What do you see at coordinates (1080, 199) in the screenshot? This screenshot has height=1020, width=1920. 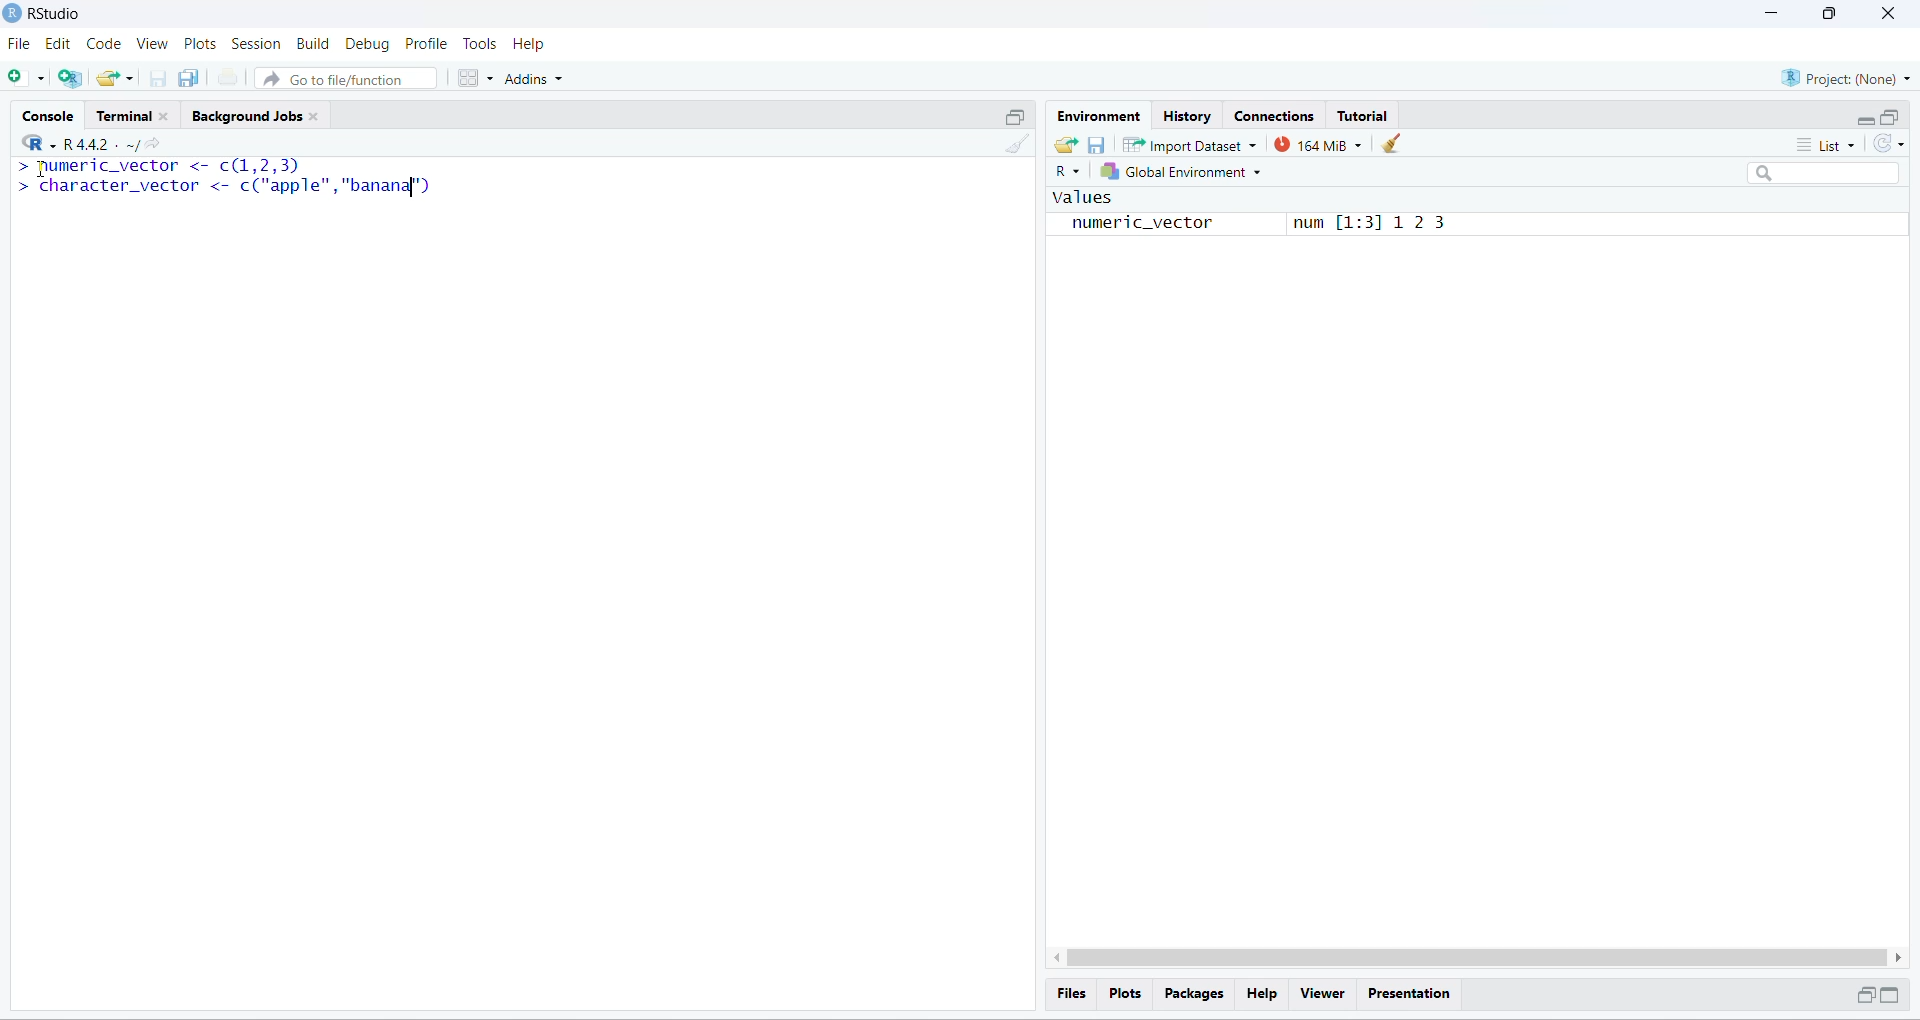 I see `values` at bounding box center [1080, 199].